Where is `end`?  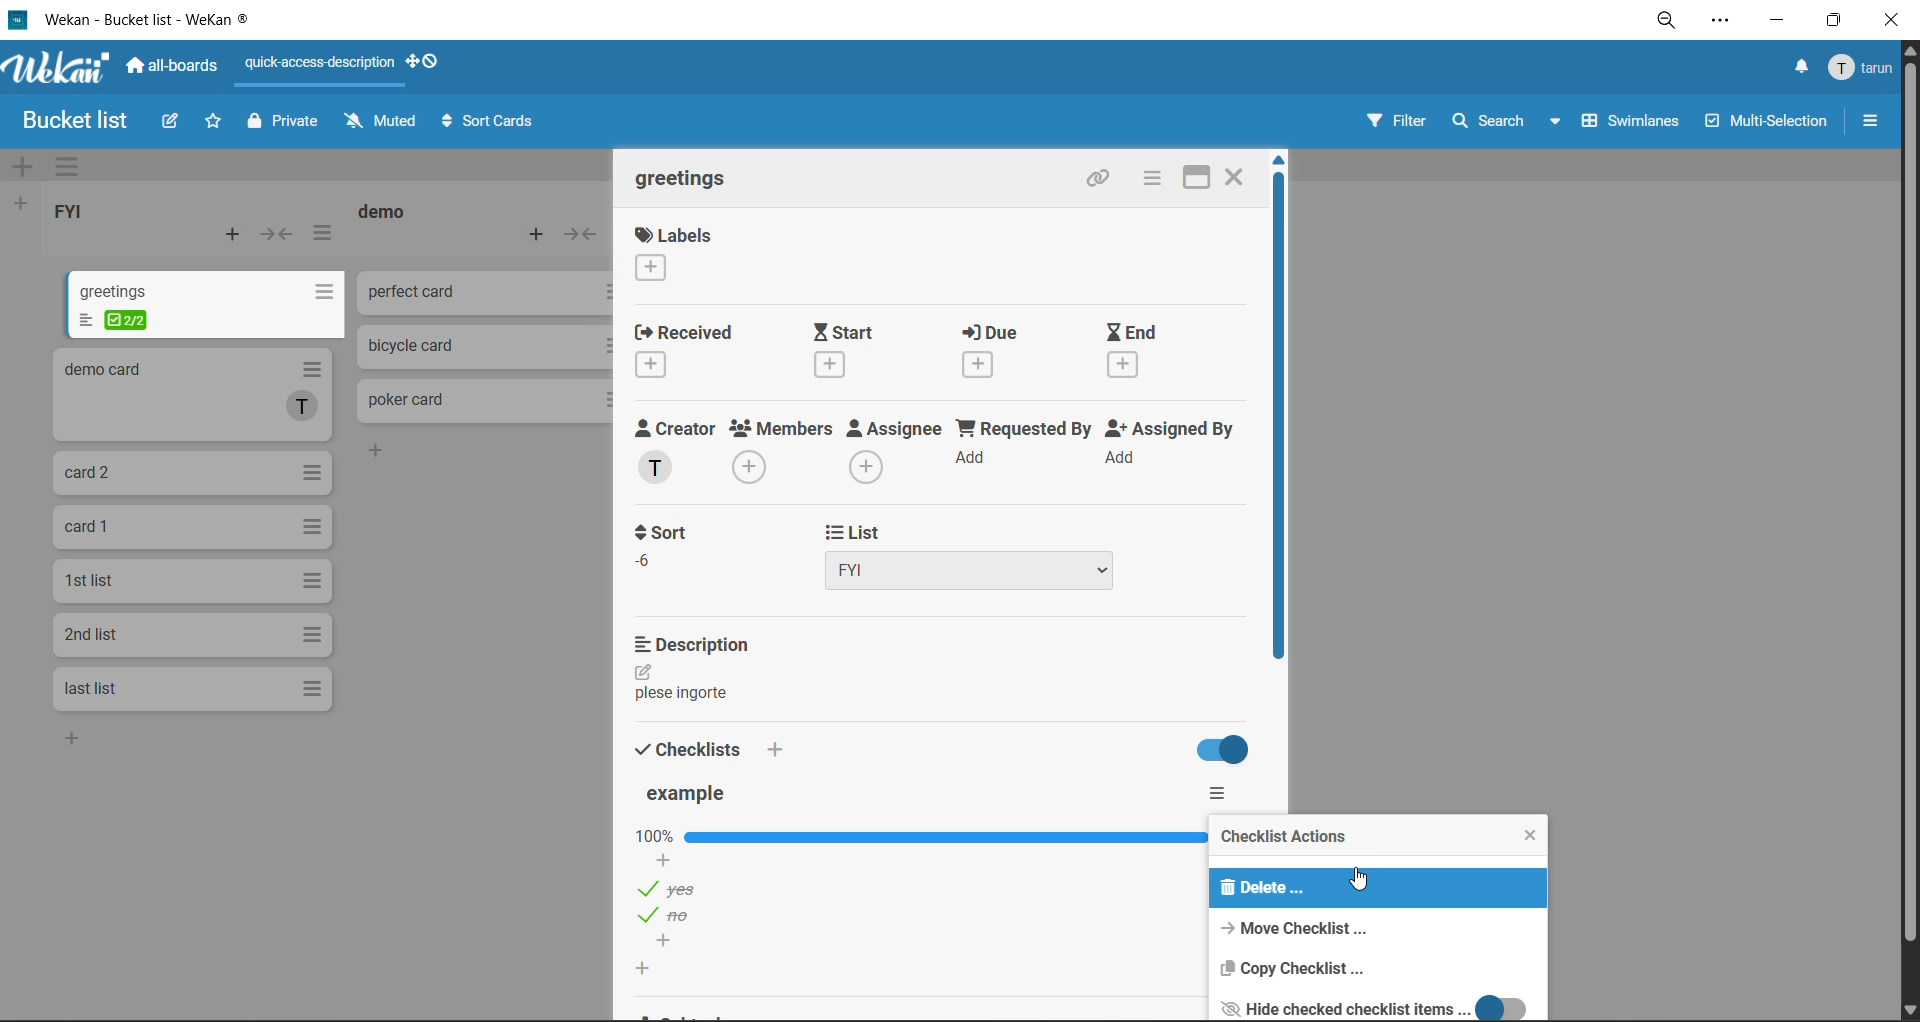 end is located at coordinates (1137, 349).